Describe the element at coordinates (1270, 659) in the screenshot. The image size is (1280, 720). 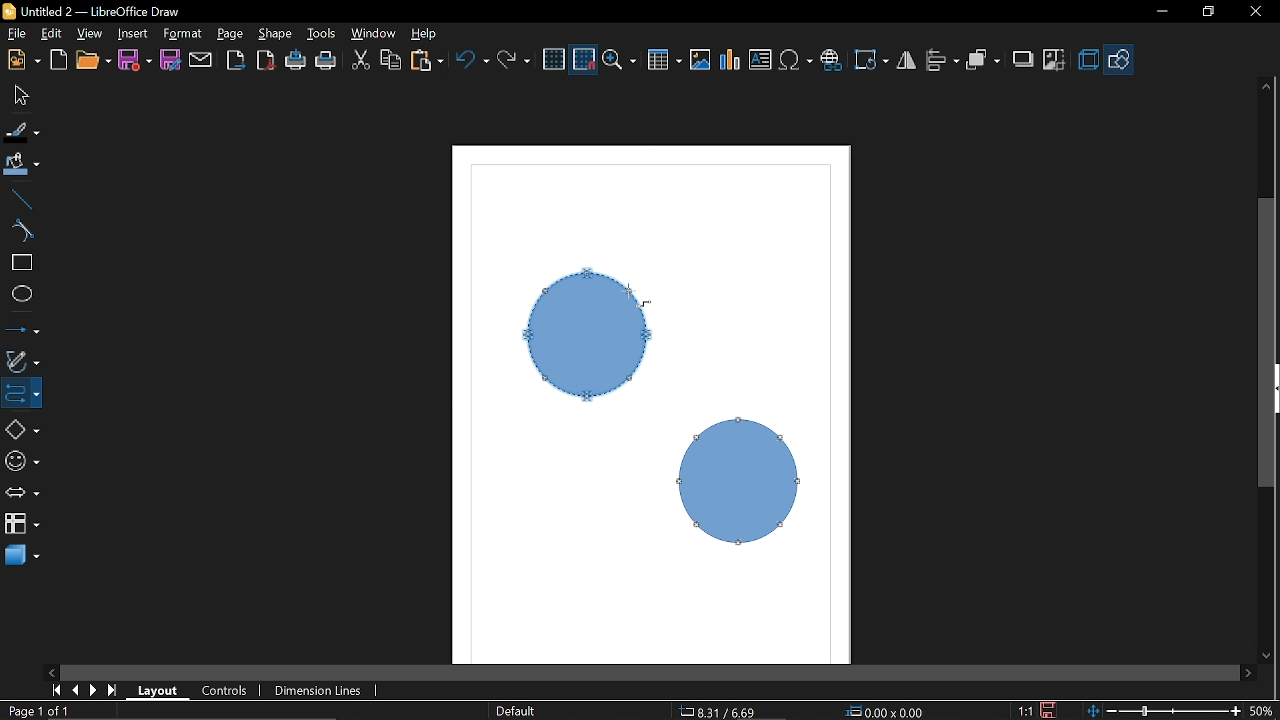
I see `Move down` at that location.